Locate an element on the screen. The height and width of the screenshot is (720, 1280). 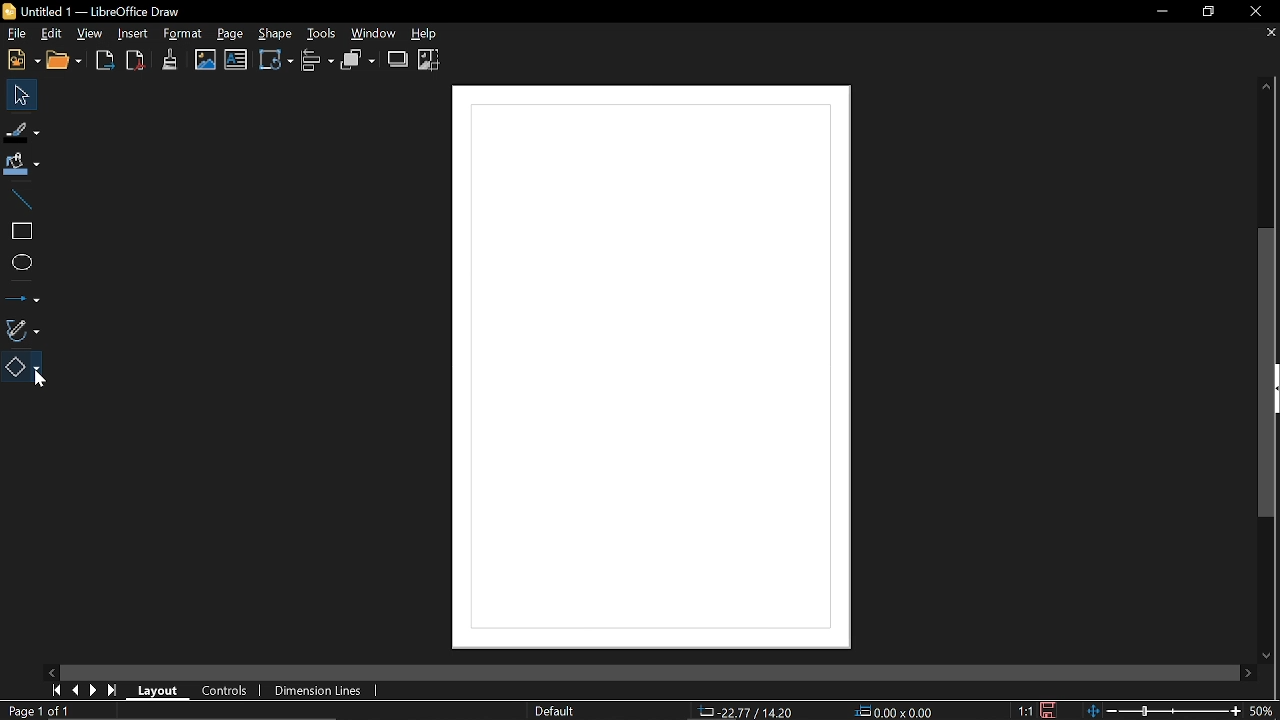
dimension lines is located at coordinates (316, 692).